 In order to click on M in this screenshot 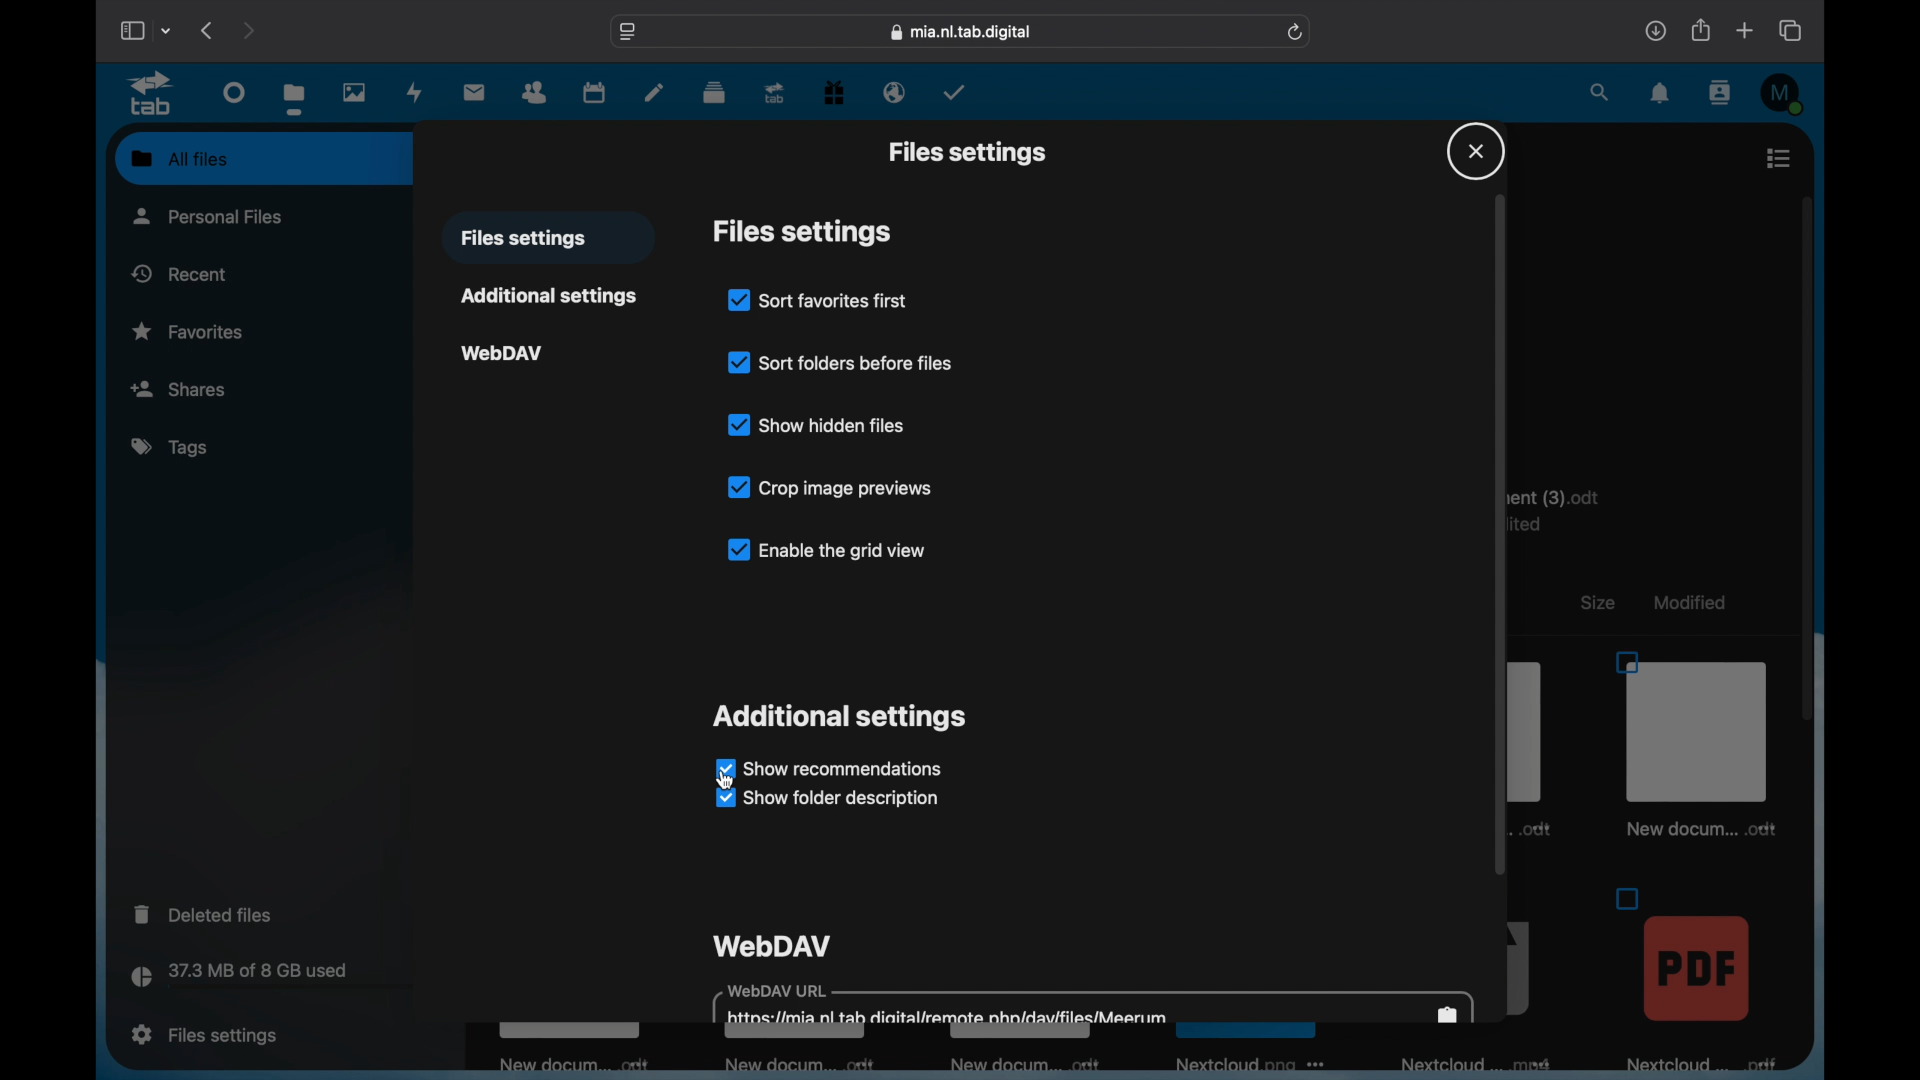, I will do `click(1783, 95)`.